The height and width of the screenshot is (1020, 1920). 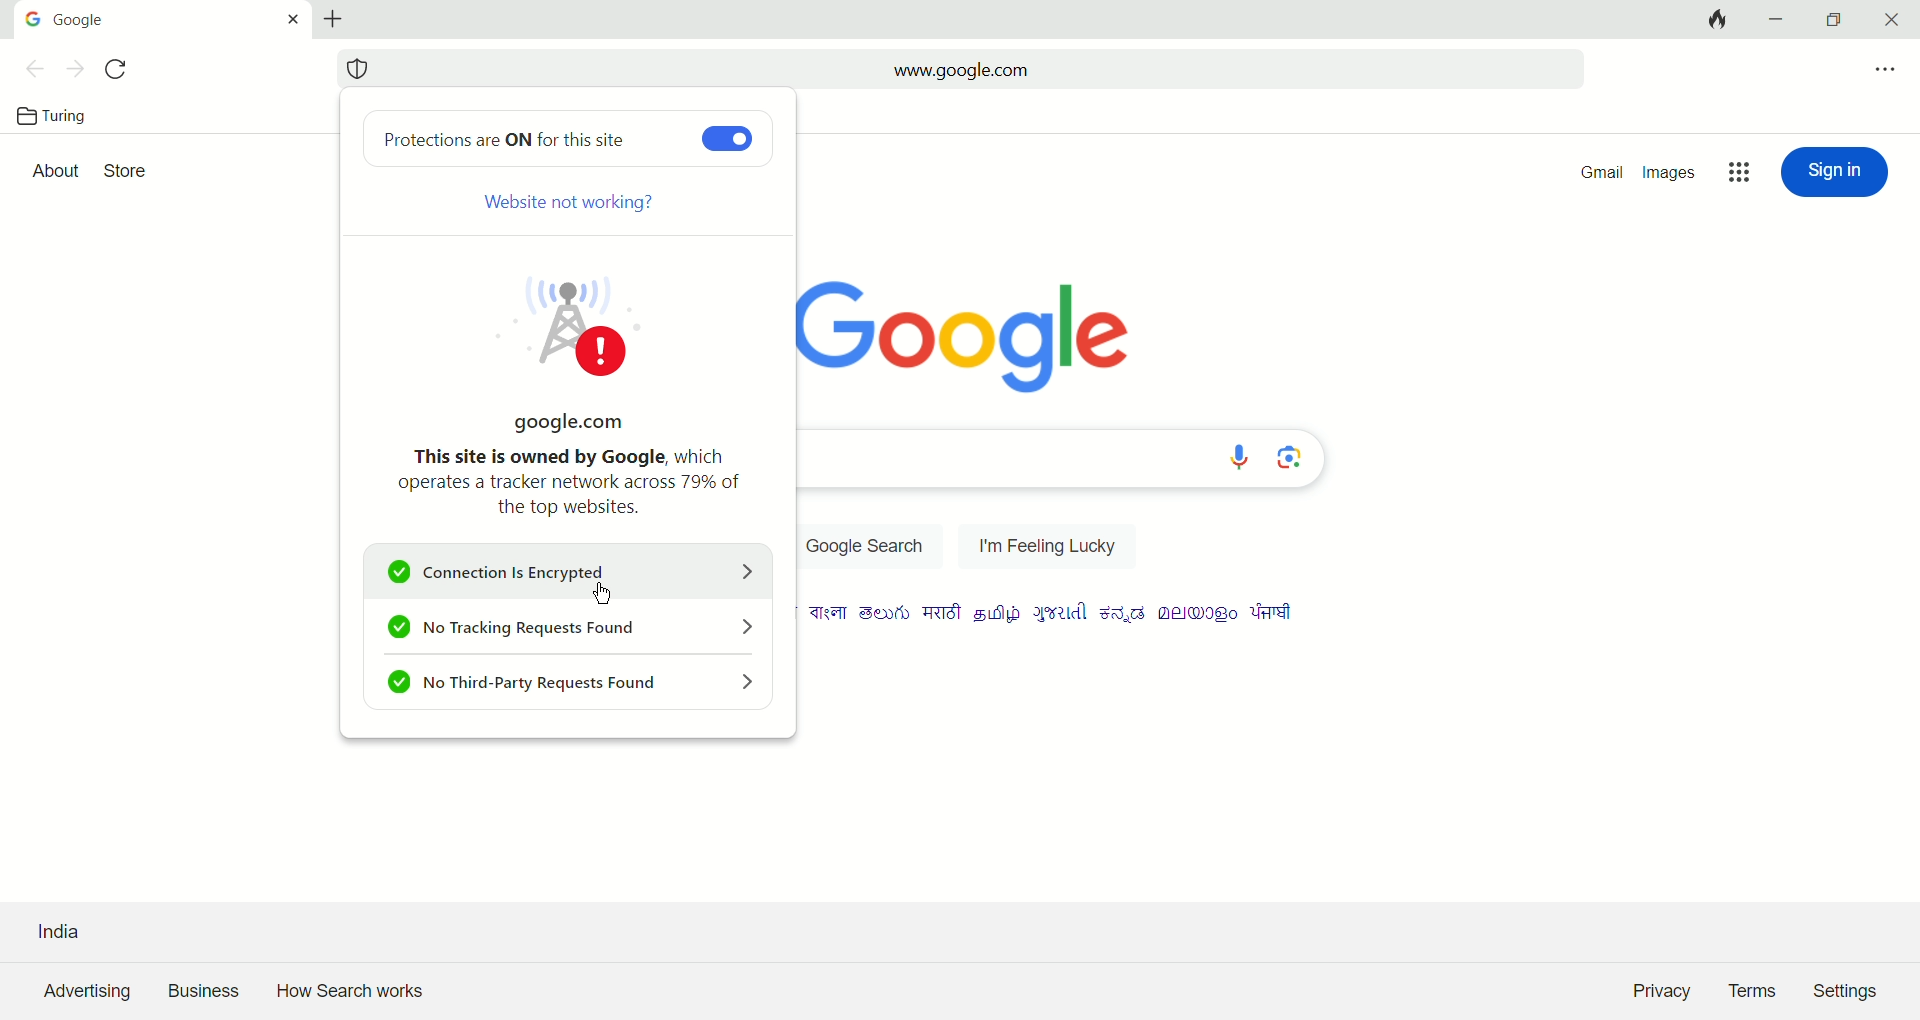 What do you see at coordinates (287, 20) in the screenshot?
I see `close tab` at bounding box center [287, 20].